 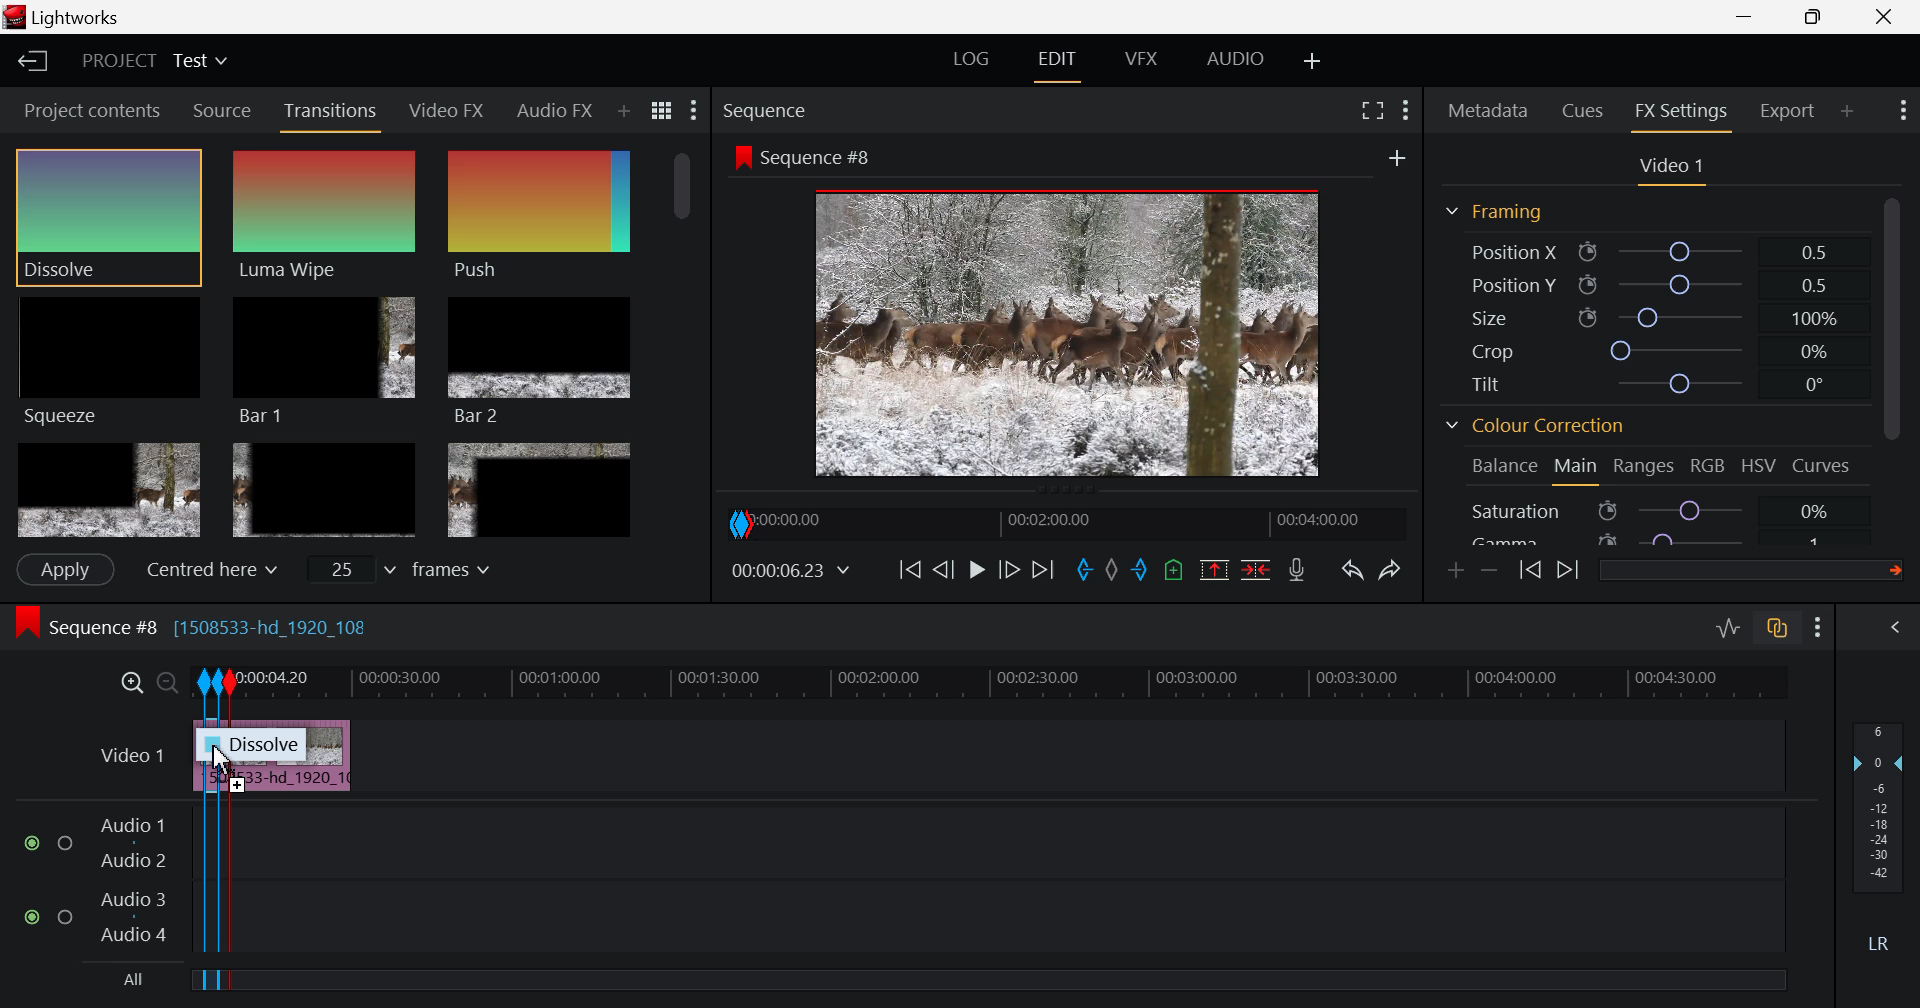 I want to click on Metadata Tab, so click(x=1488, y=110).